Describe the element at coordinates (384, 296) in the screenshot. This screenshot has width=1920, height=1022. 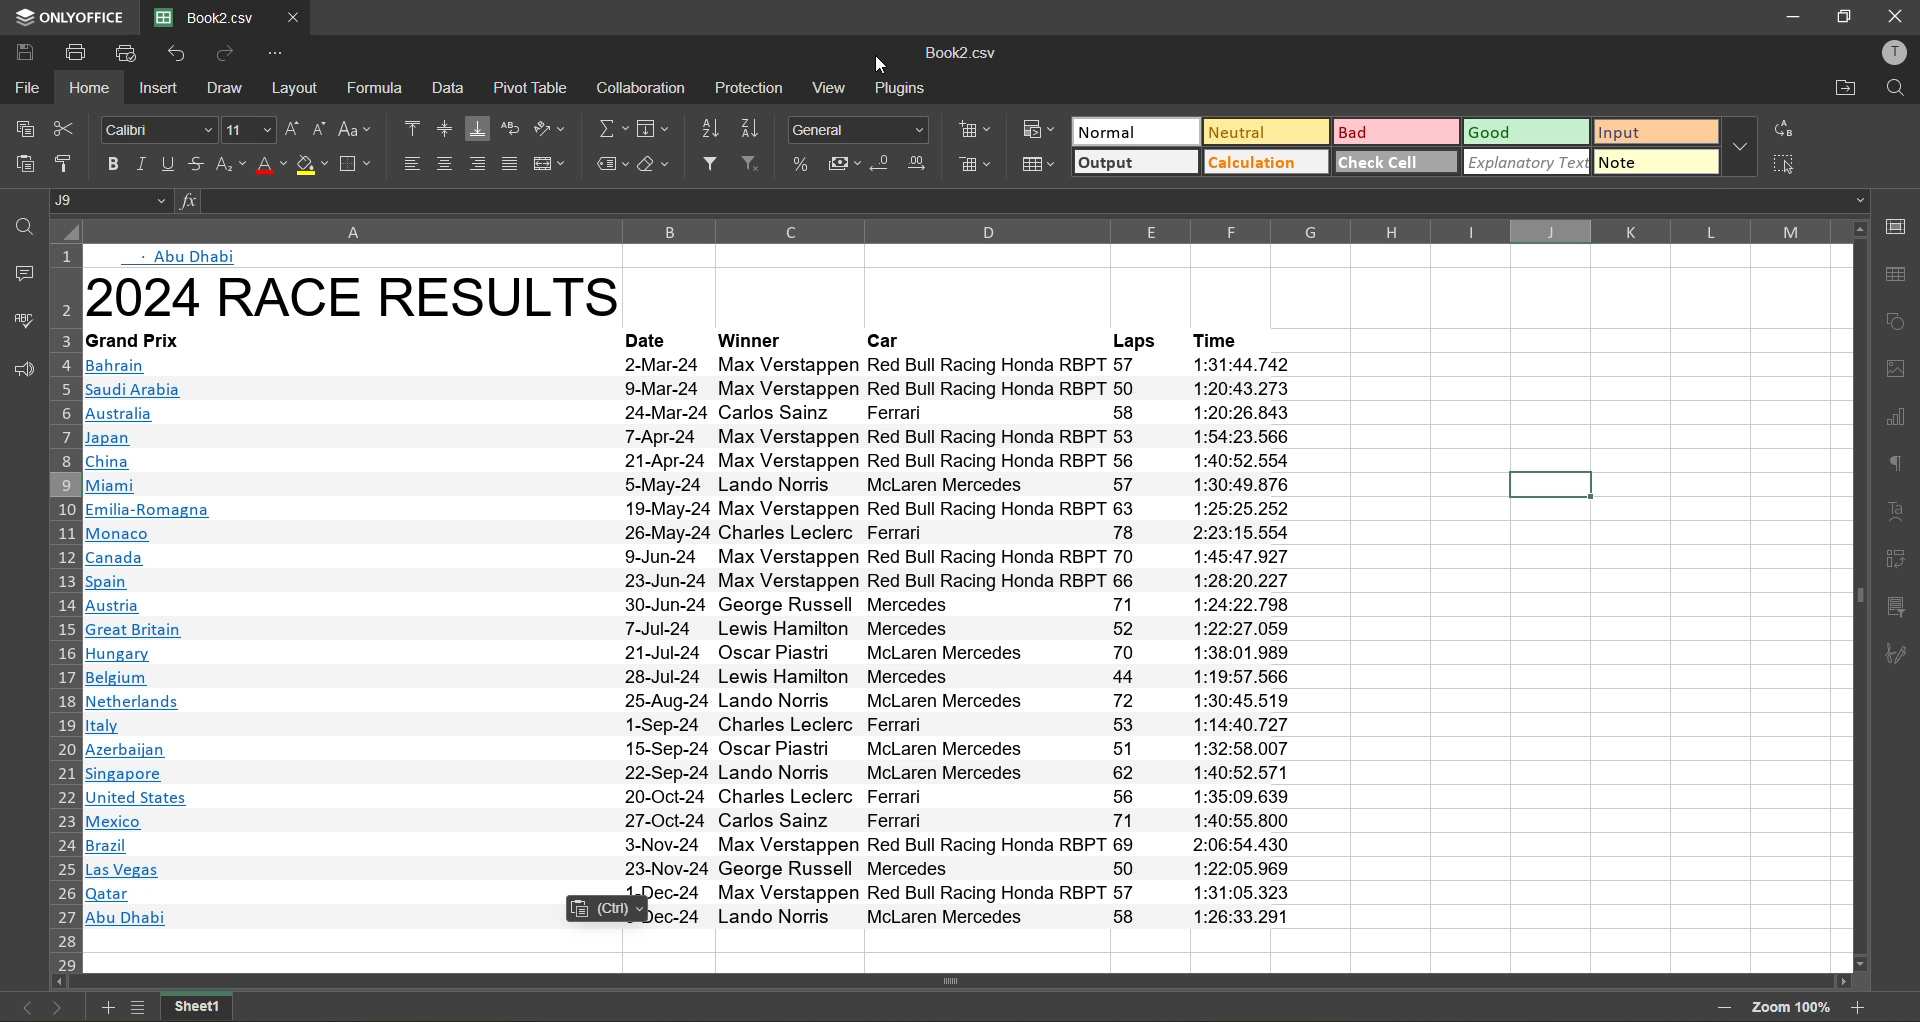
I see `heading` at that location.